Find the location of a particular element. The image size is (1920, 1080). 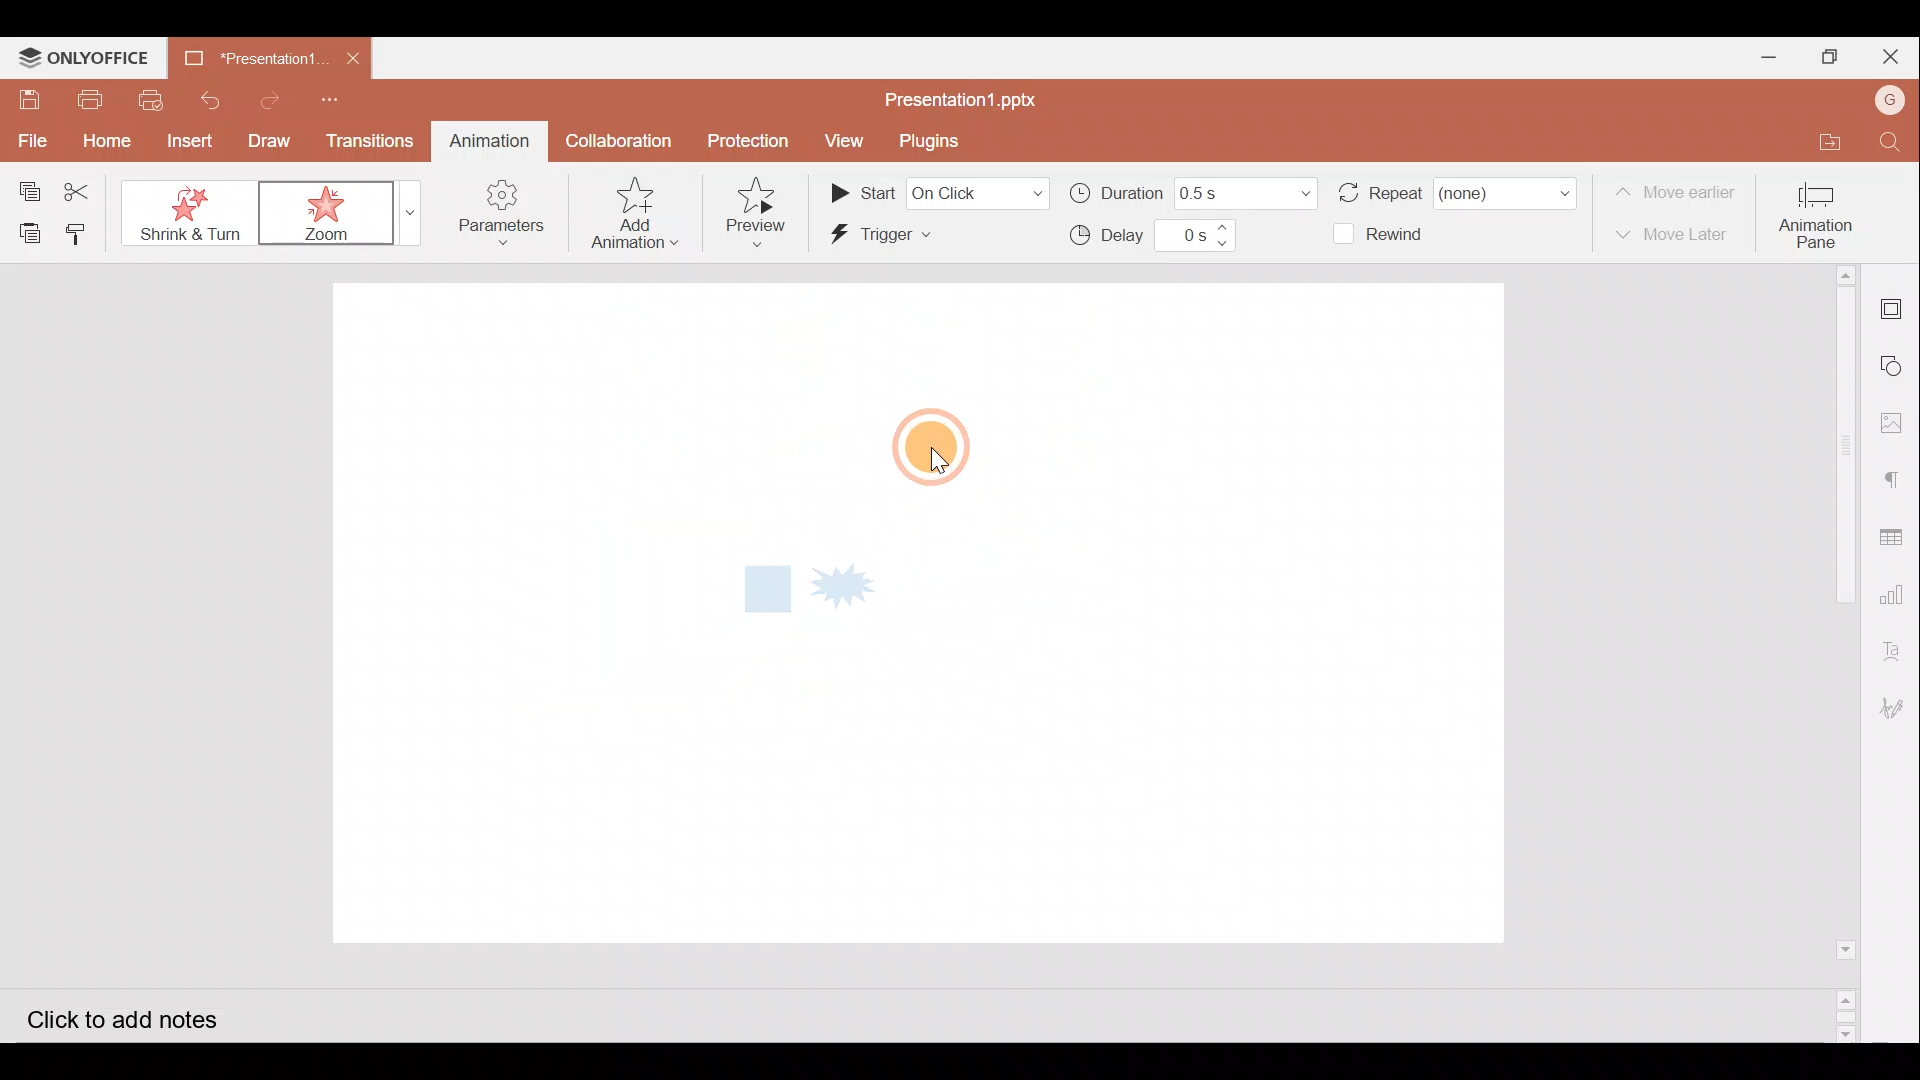

Scroll bar is located at coordinates (1837, 653).